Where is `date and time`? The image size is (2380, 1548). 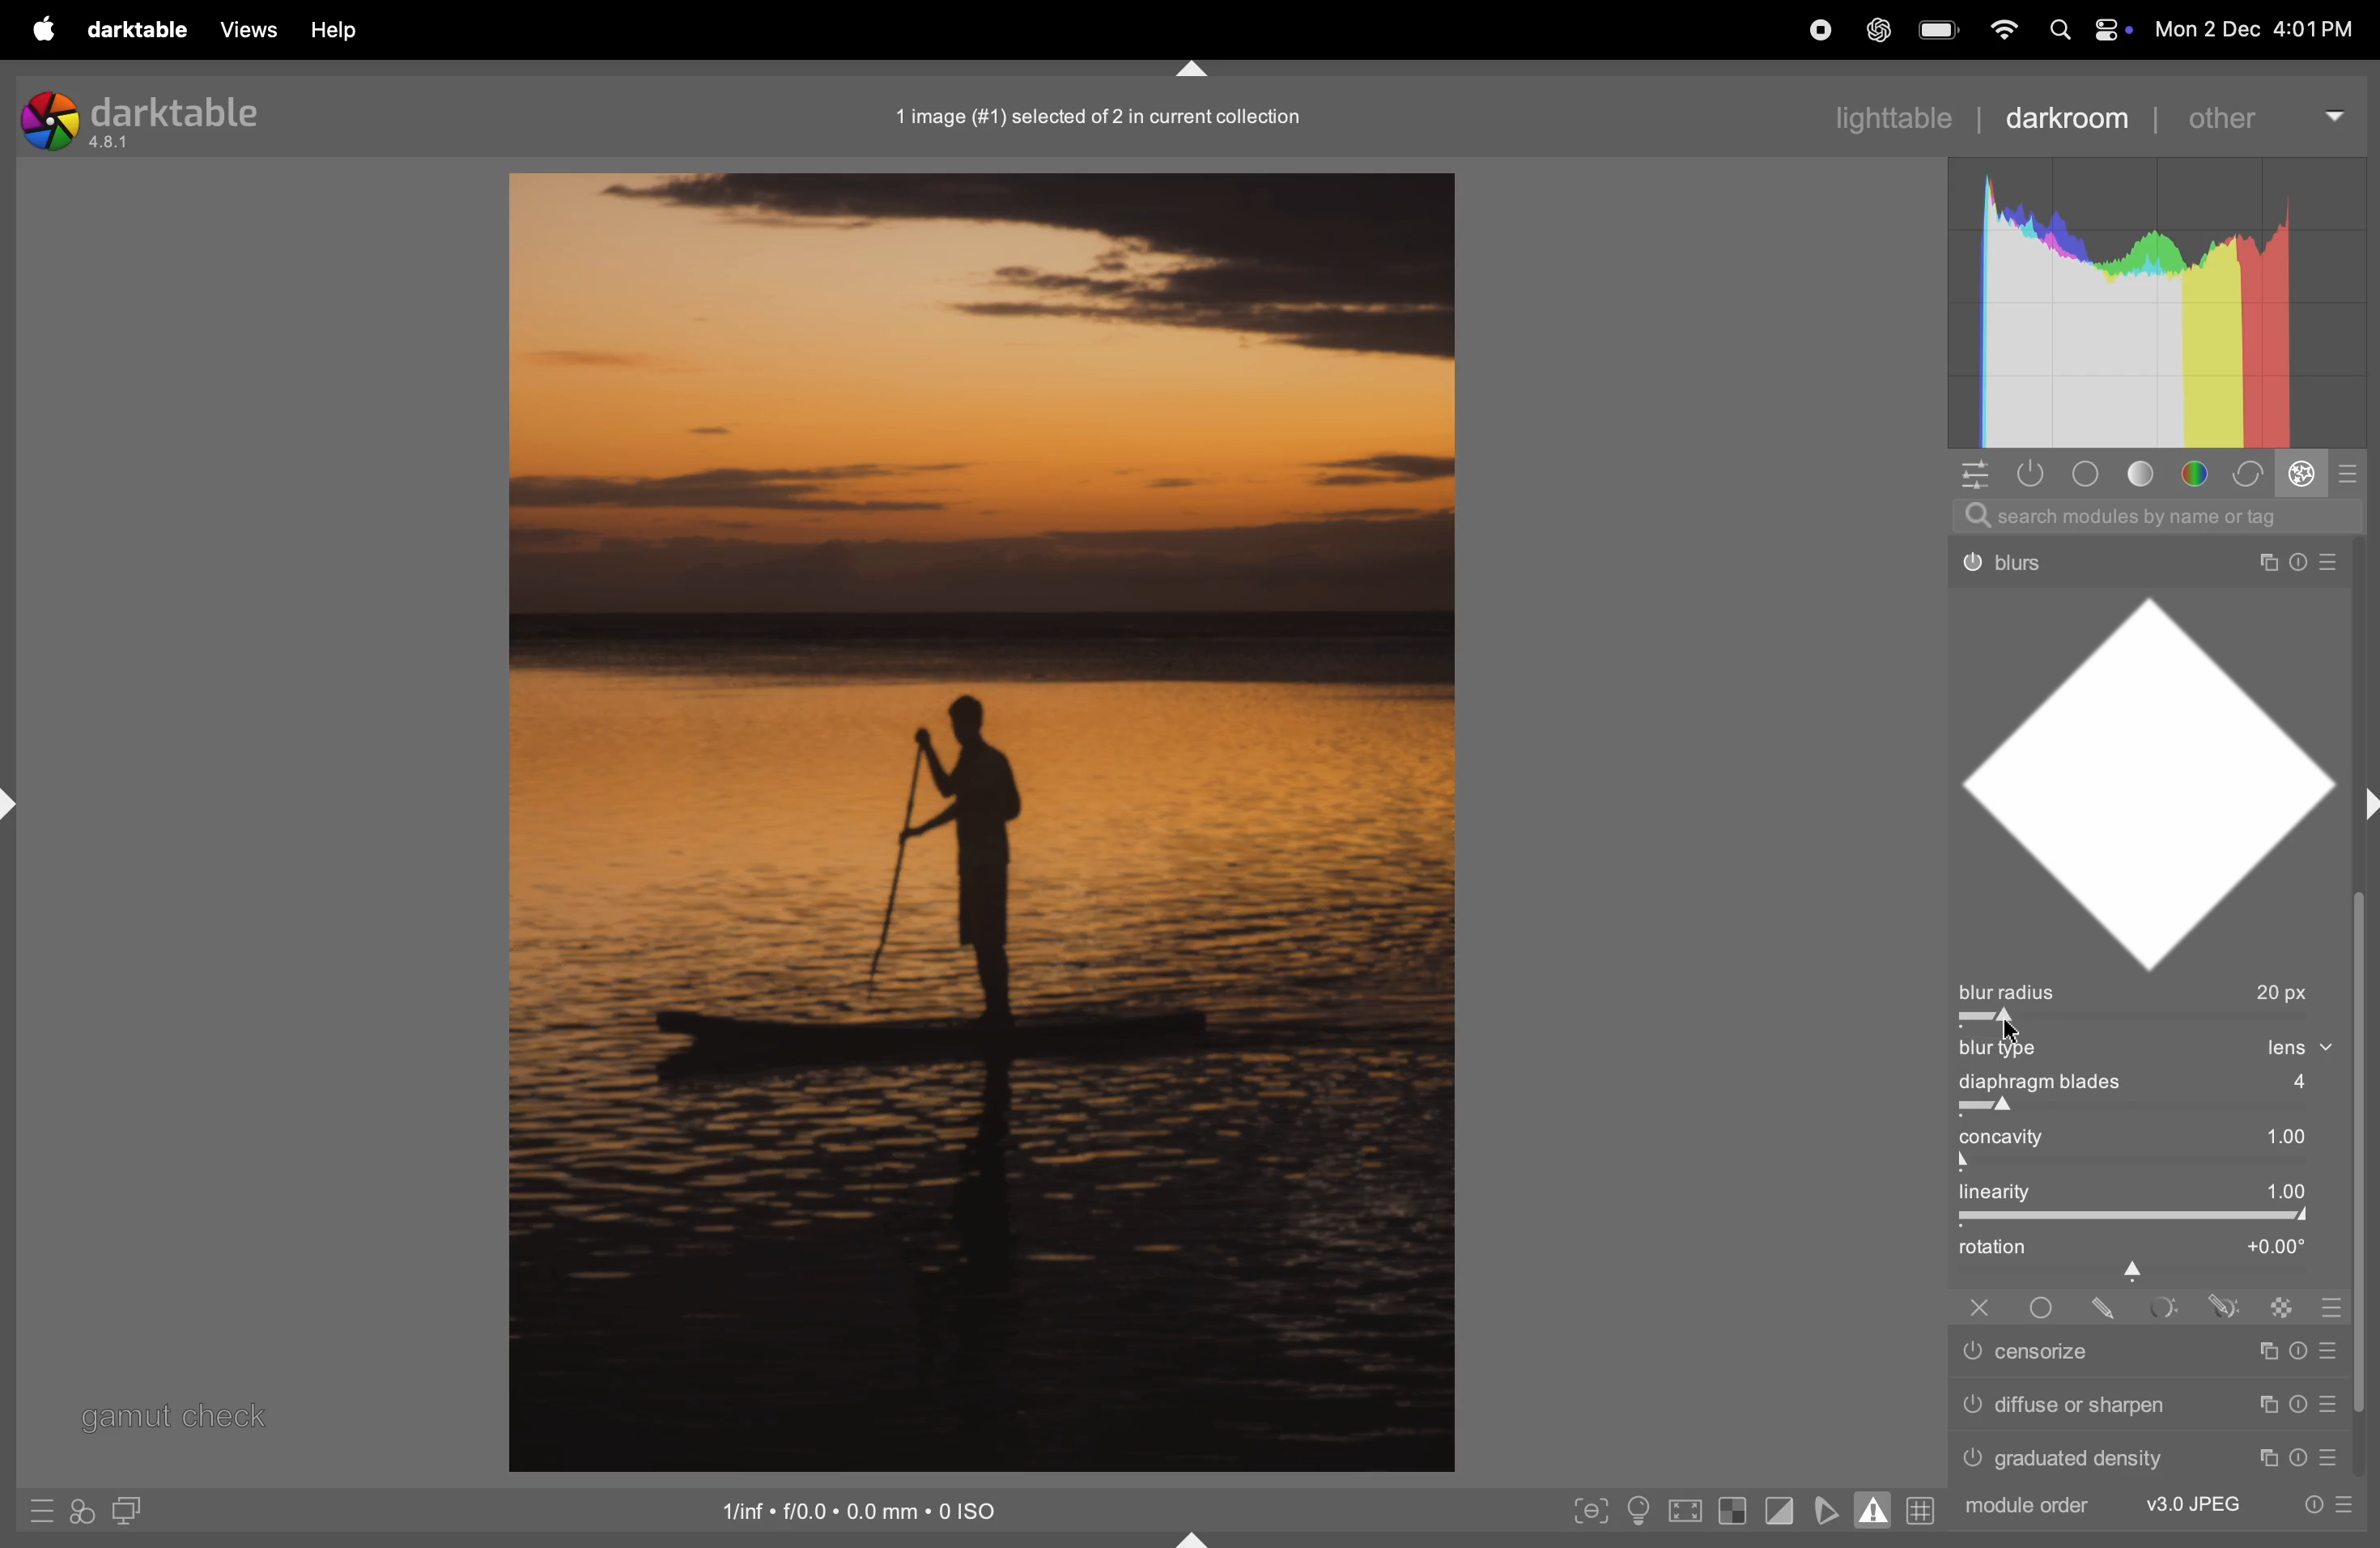 date and time is located at coordinates (2256, 22).